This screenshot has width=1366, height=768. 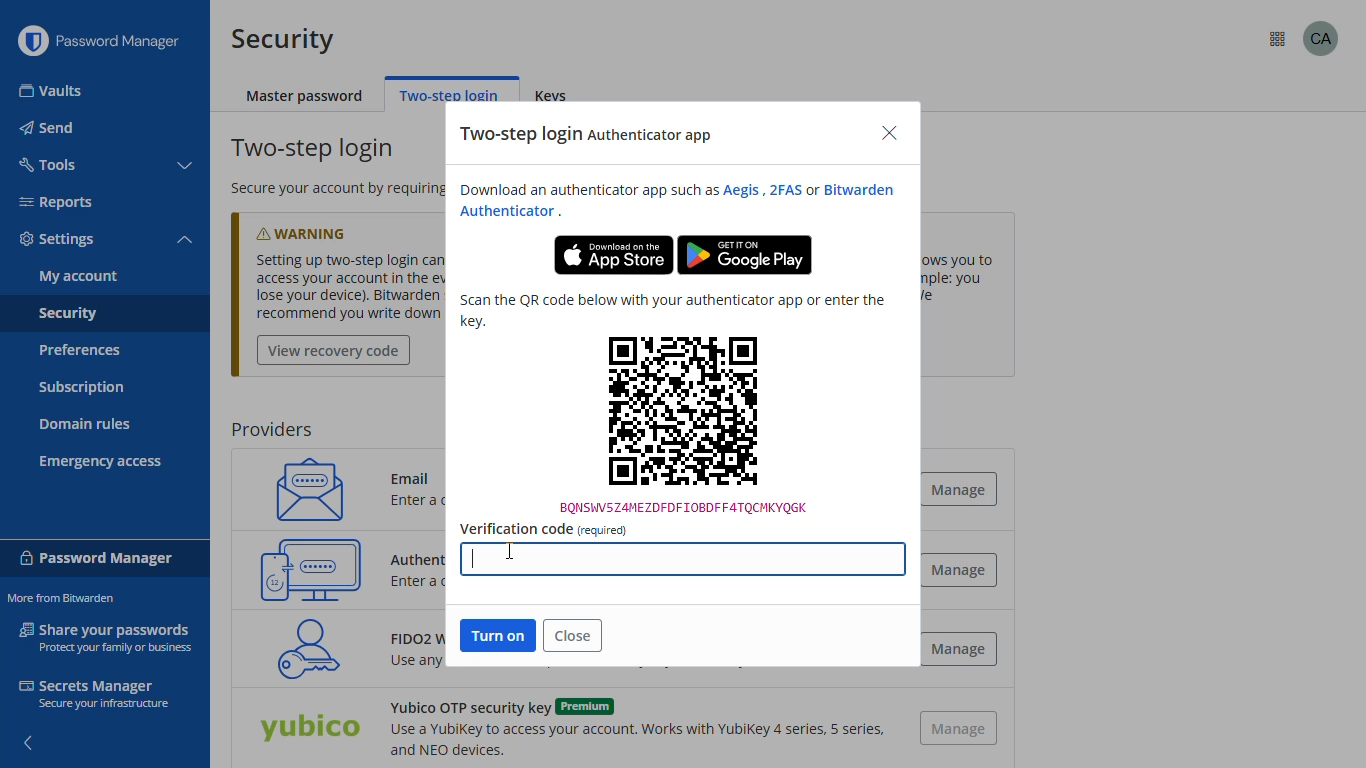 What do you see at coordinates (185, 241) in the screenshot?
I see `toggle collapse` at bounding box center [185, 241].